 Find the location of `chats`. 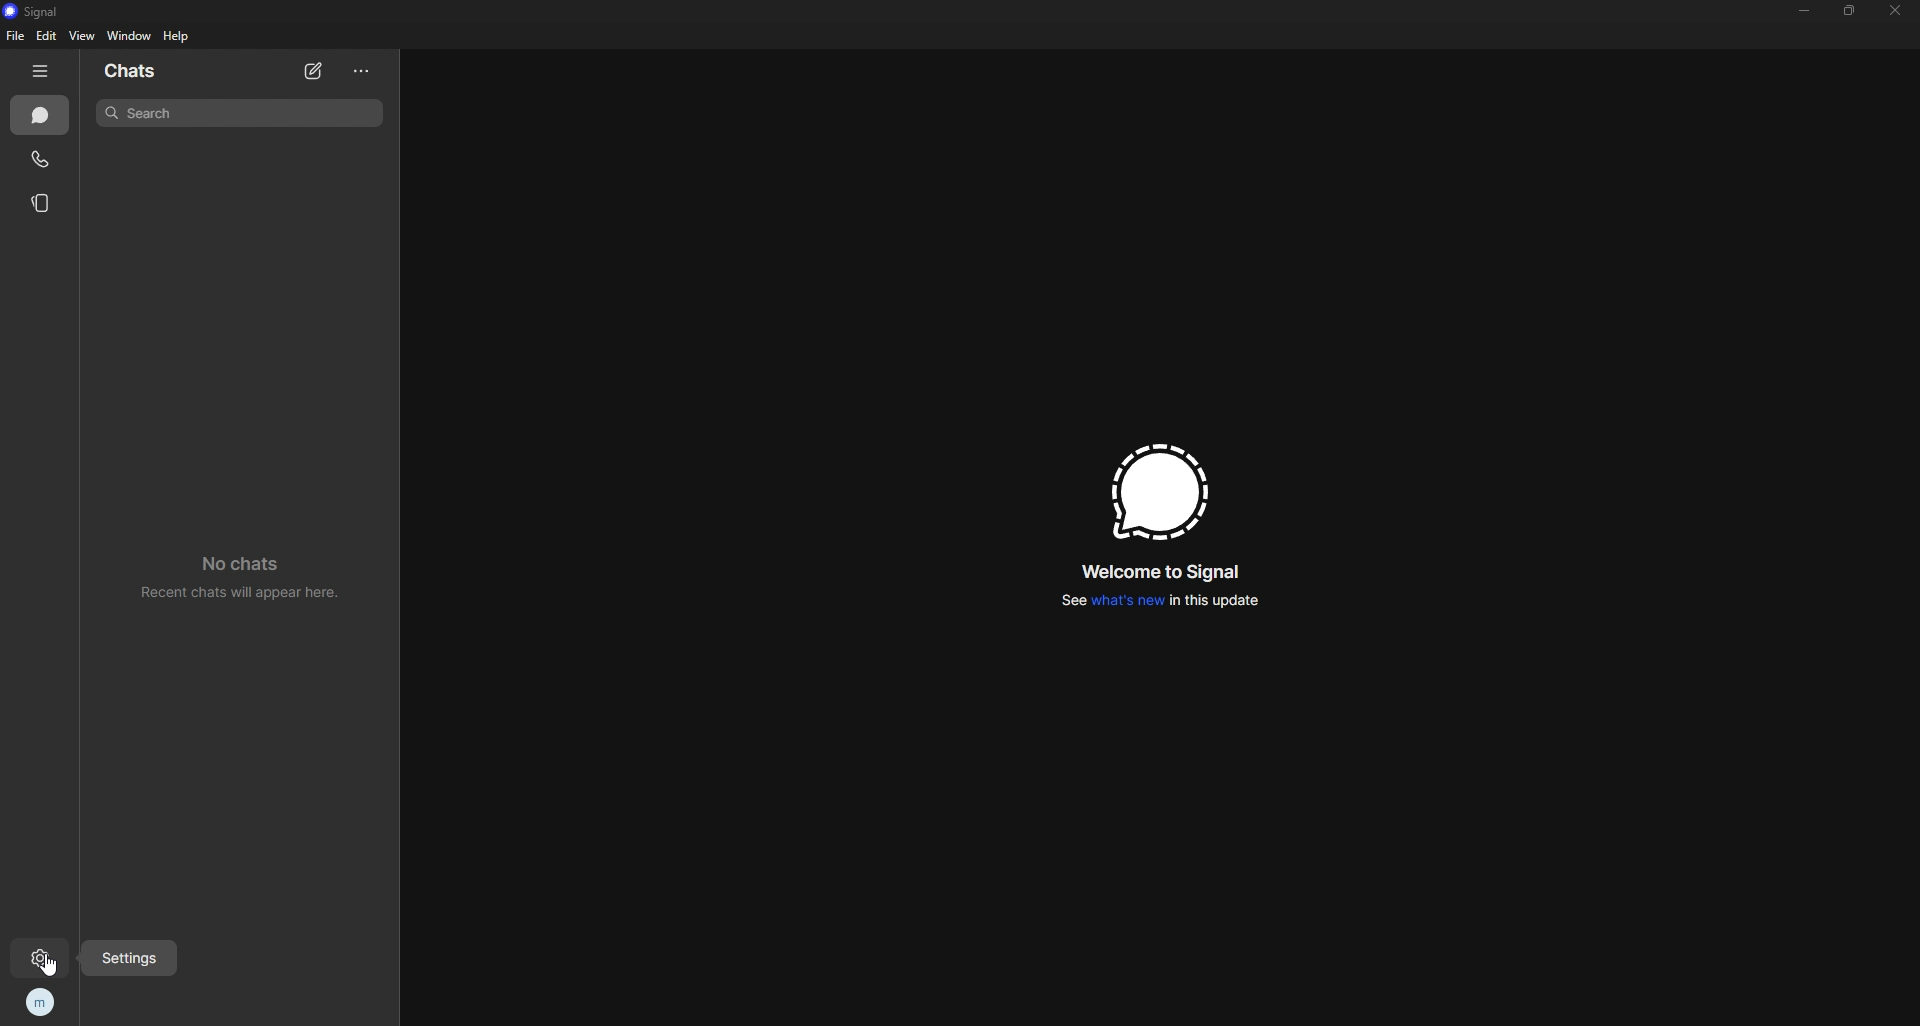

chats is located at coordinates (41, 115).